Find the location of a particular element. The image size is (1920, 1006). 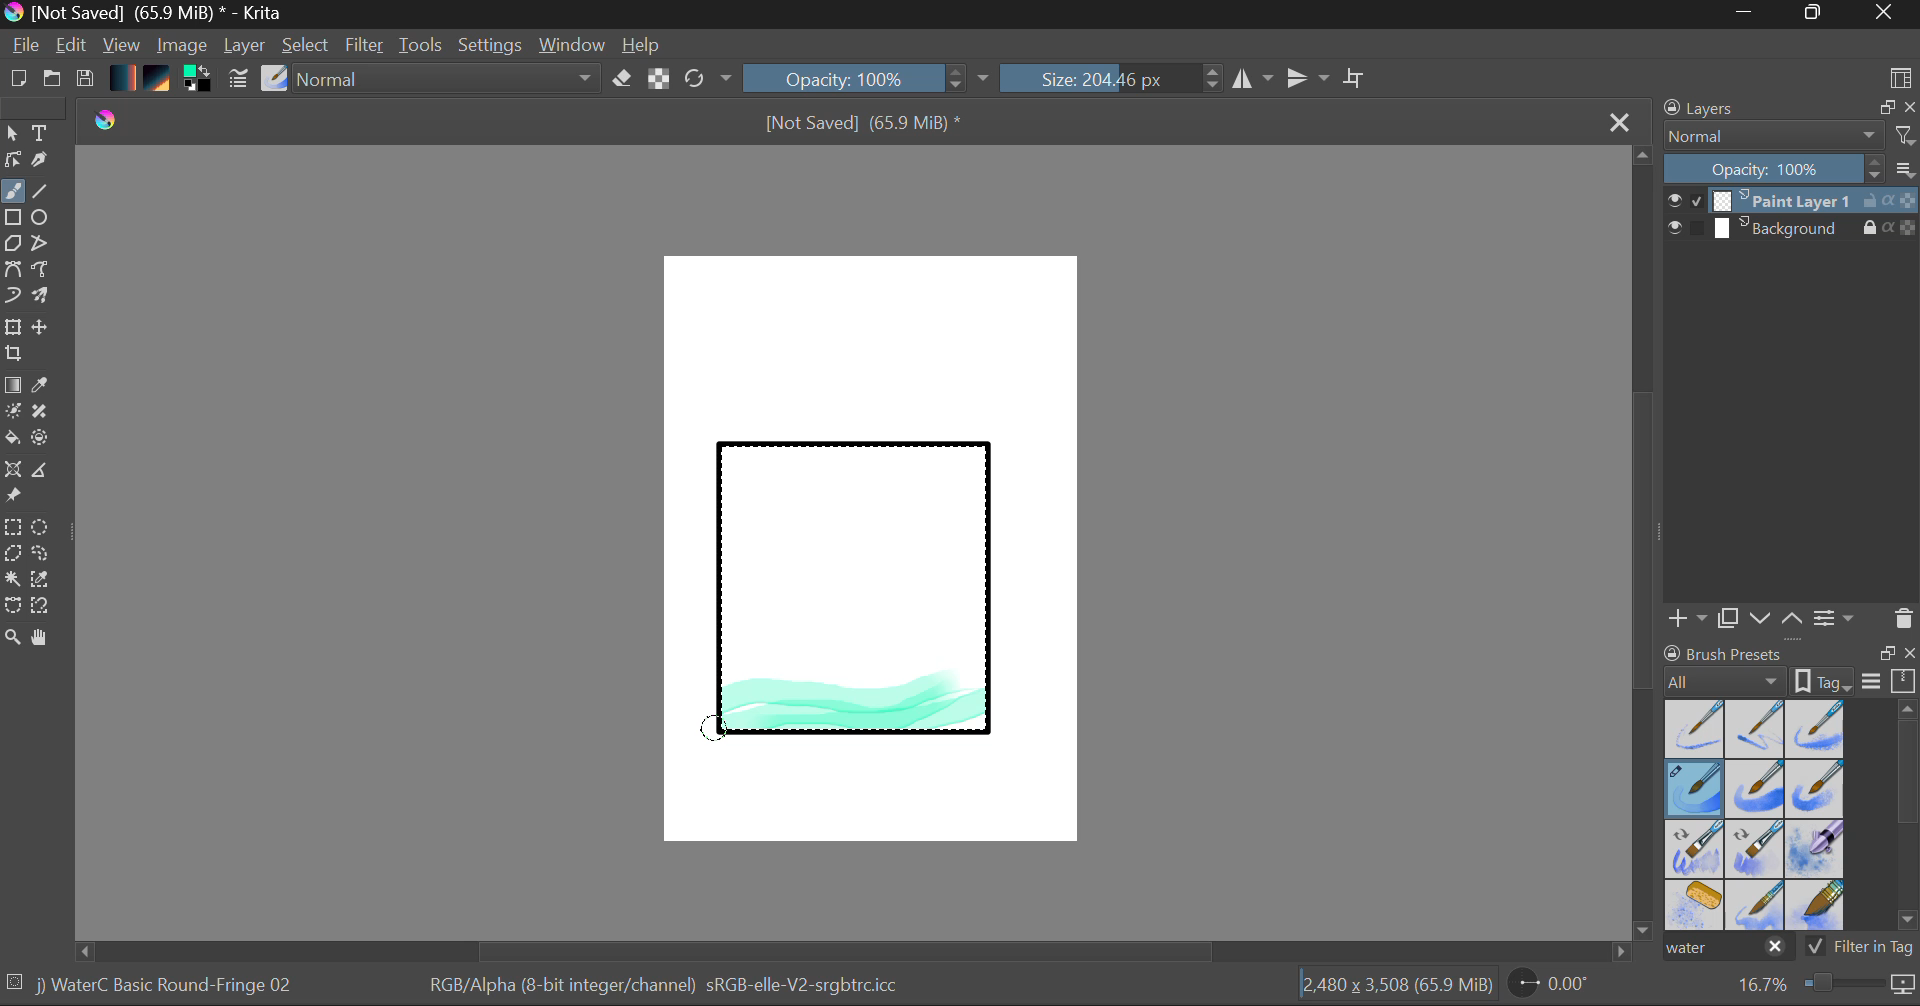

Color Information is located at coordinates (662, 987).